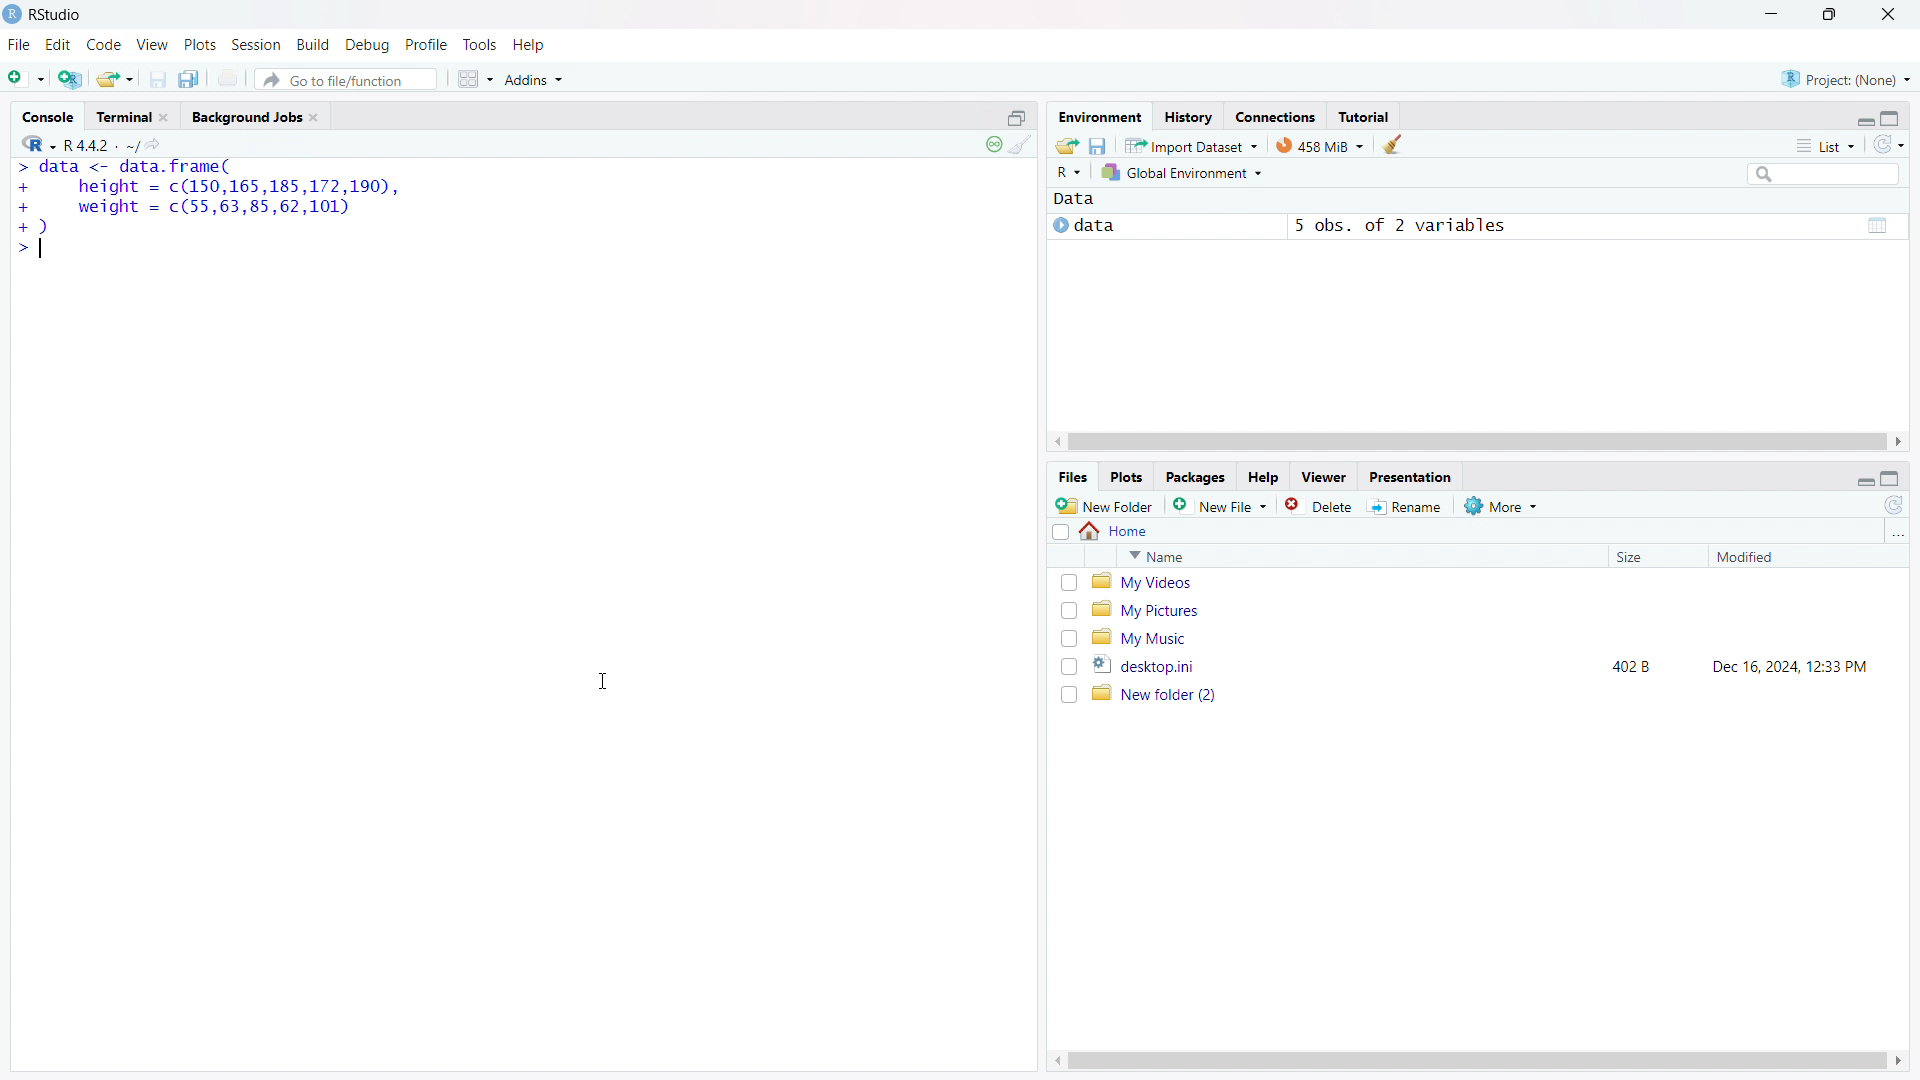  I want to click on select programming langugae, so click(1069, 172).